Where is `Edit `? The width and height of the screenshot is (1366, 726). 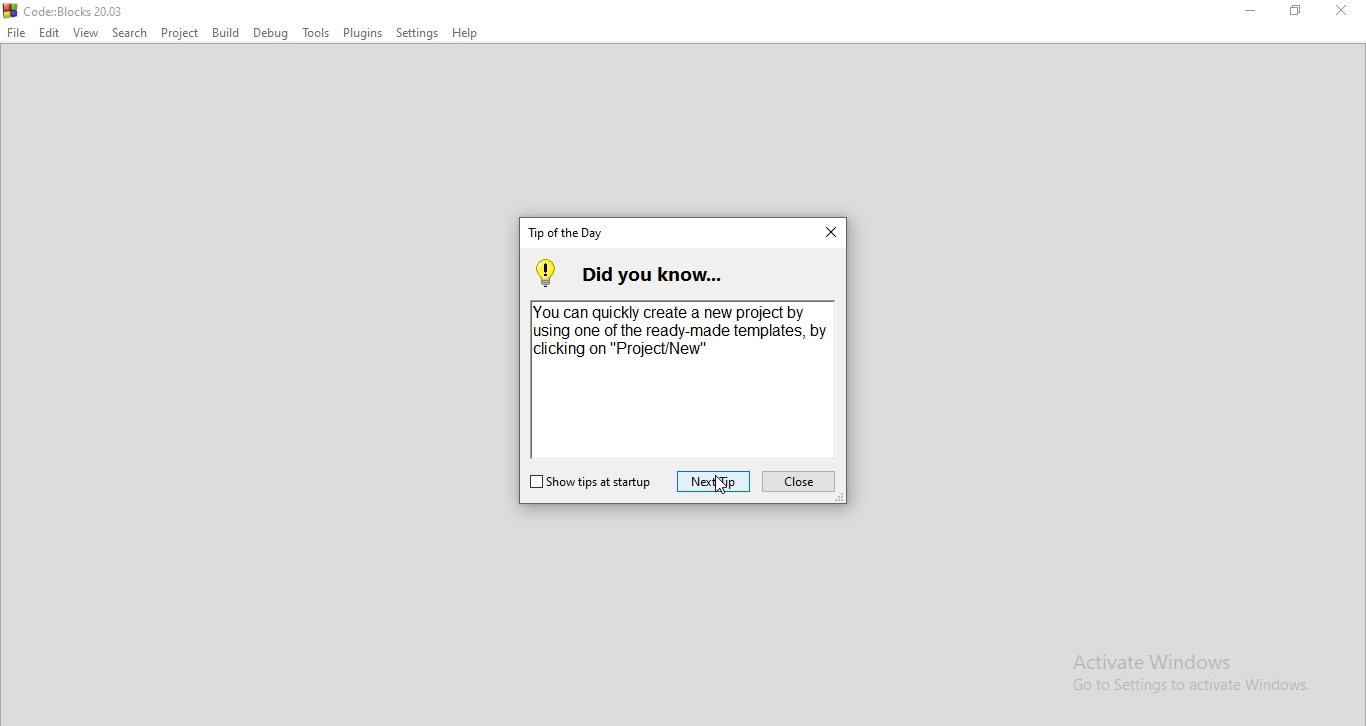 Edit  is located at coordinates (46, 33).